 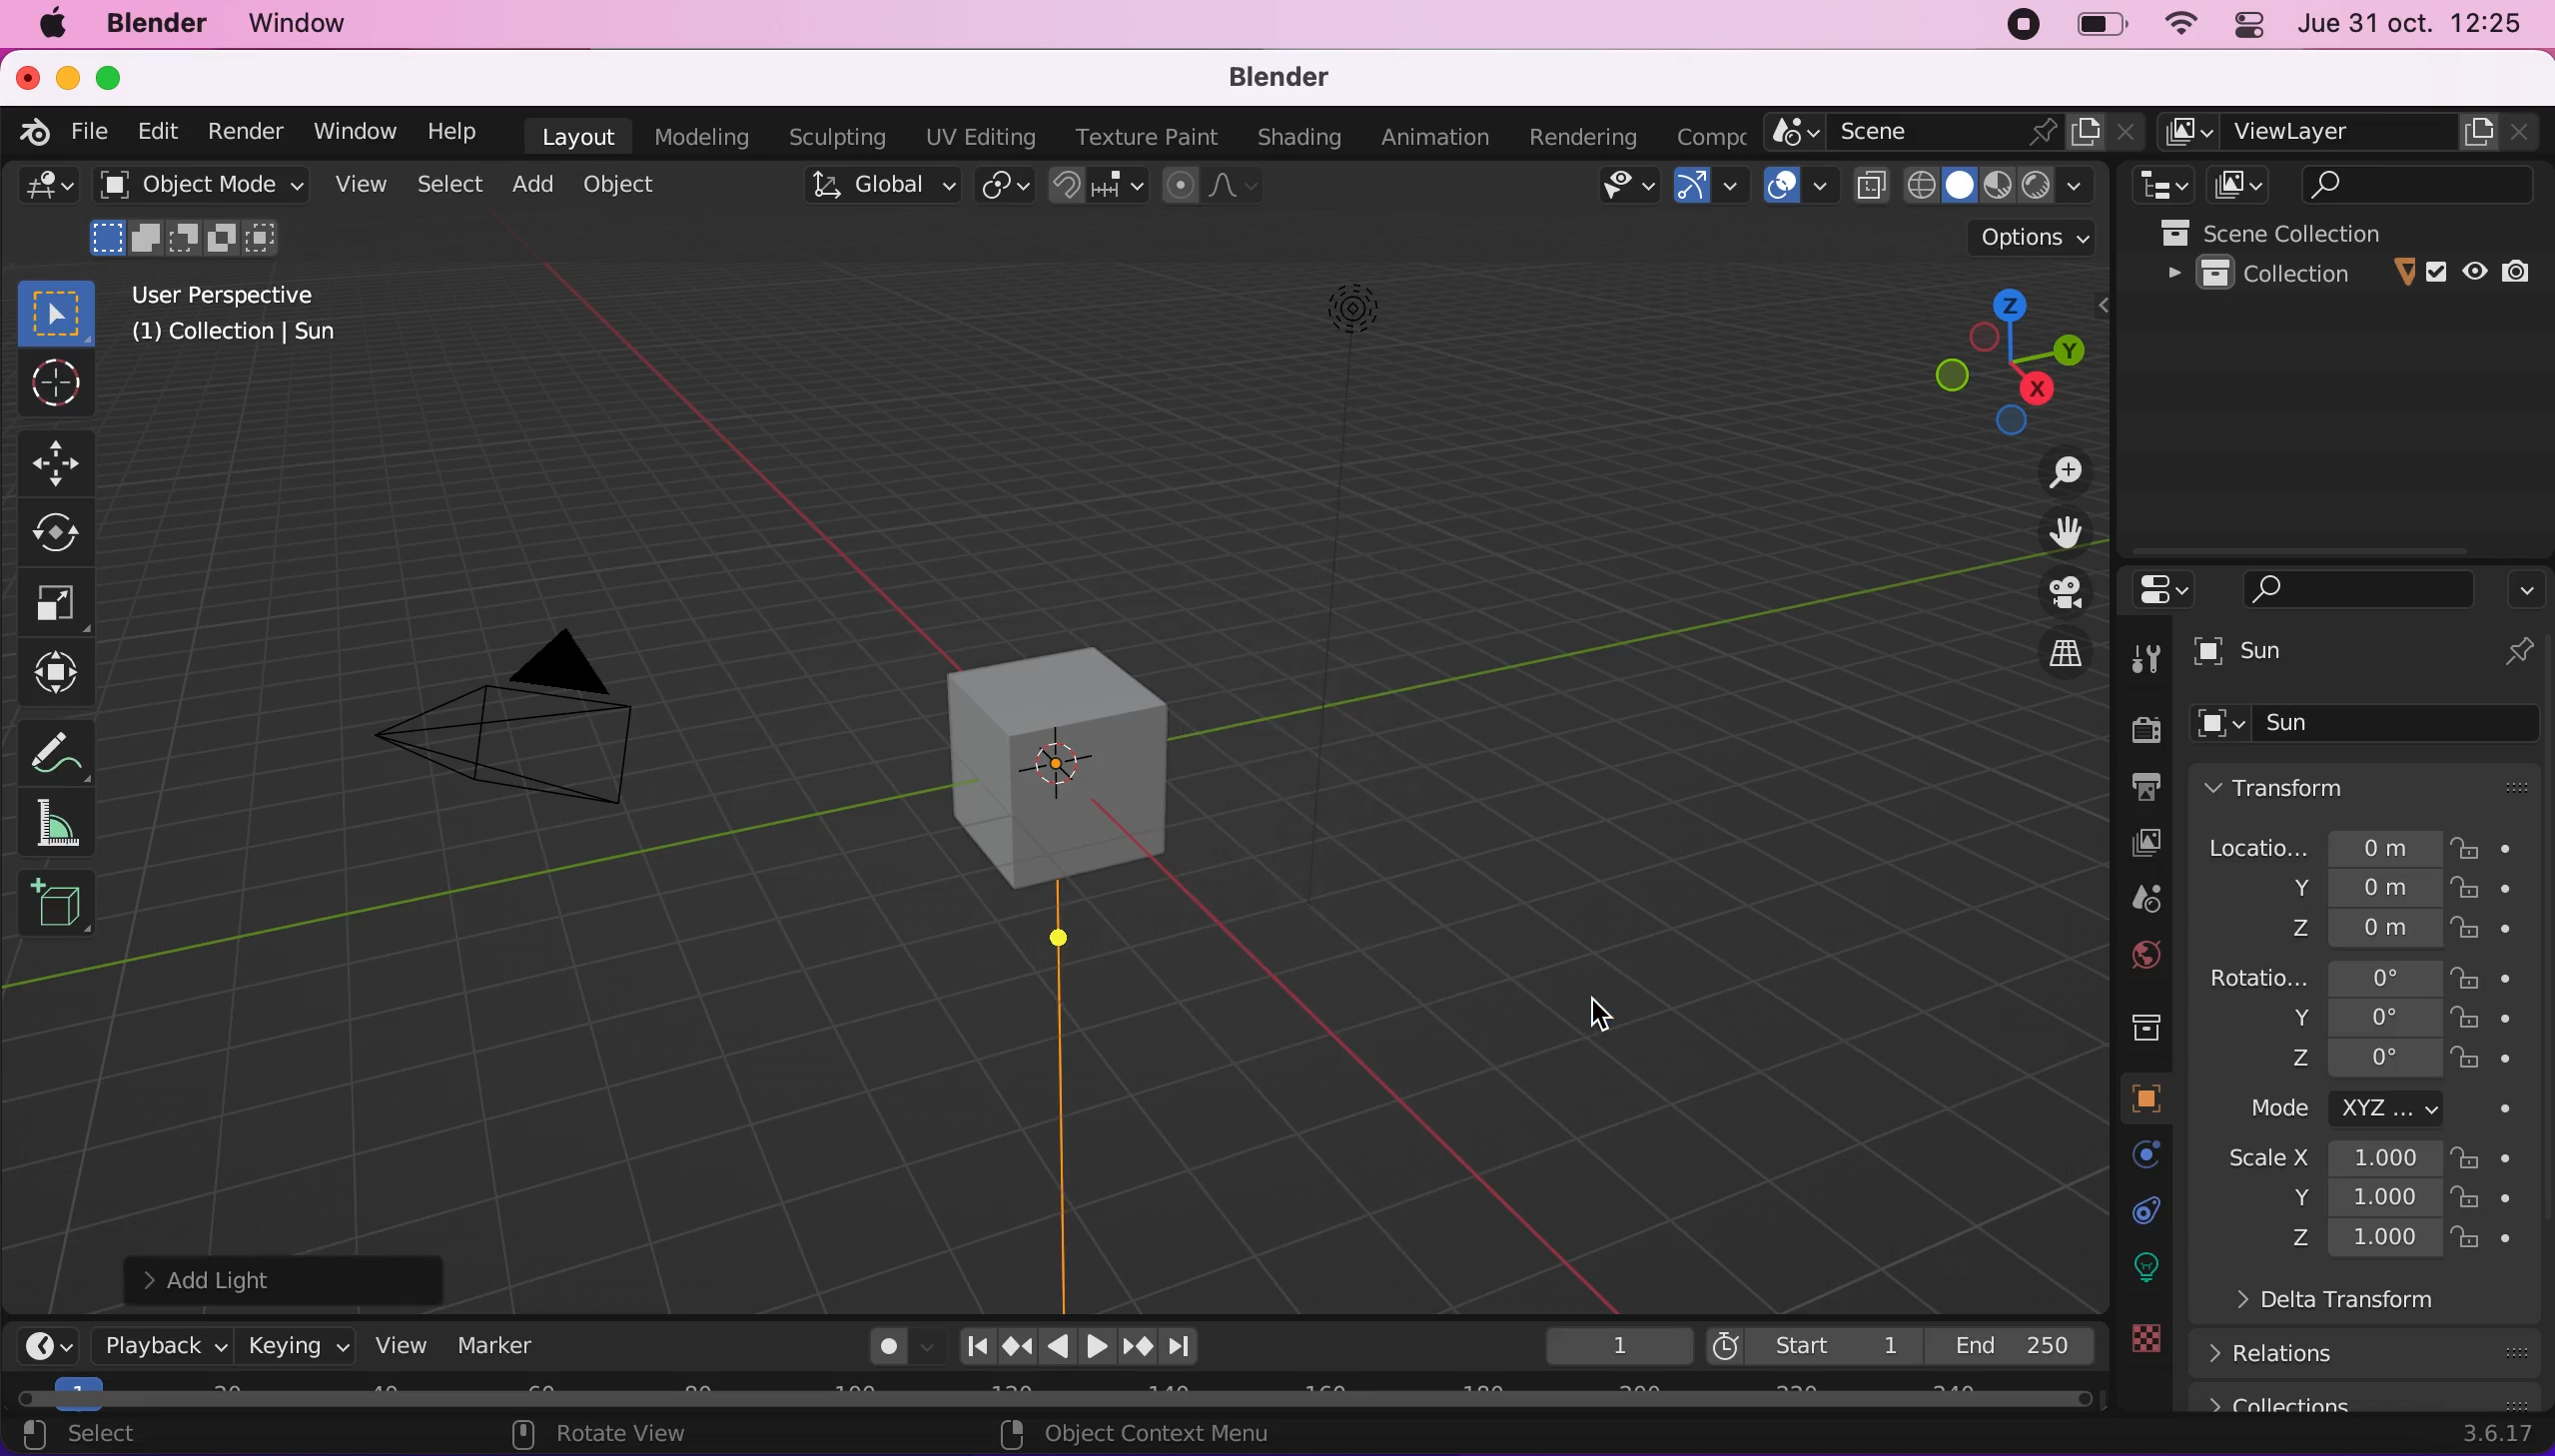 What do you see at coordinates (1102, 187) in the screenshot?
I see `snapping` at bounding box center [1102, 187].